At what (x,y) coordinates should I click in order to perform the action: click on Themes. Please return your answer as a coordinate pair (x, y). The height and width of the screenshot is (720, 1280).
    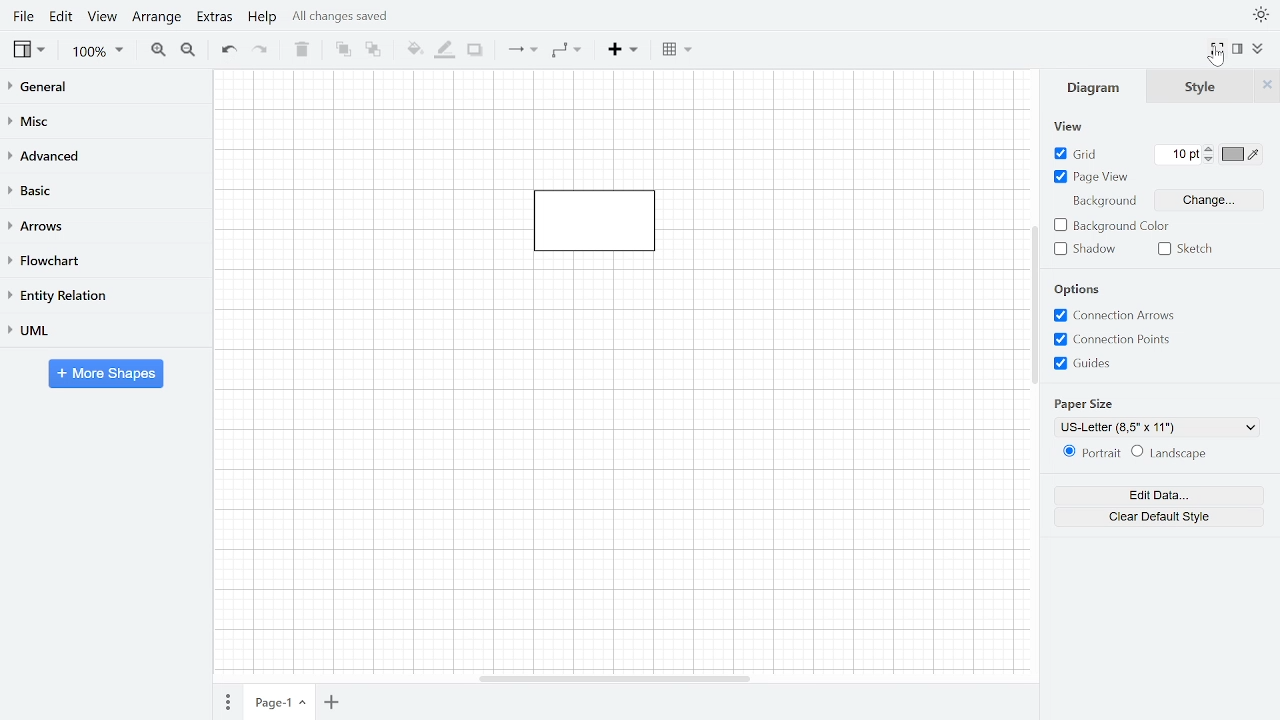
    Looking at the image, I should click on (1261, 13).